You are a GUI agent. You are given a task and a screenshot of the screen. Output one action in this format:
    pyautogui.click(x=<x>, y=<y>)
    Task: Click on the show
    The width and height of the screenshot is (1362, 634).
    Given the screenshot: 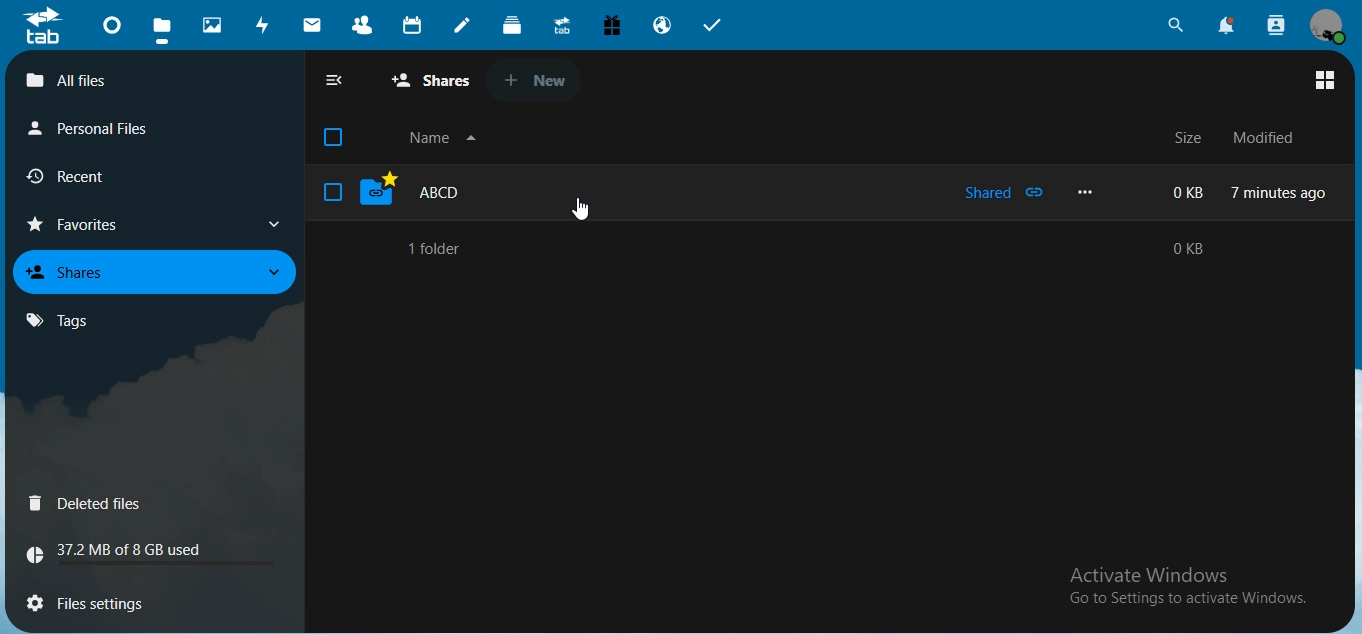 What is the action you would take?
    pyautogui.click(x=274, y=225)
    